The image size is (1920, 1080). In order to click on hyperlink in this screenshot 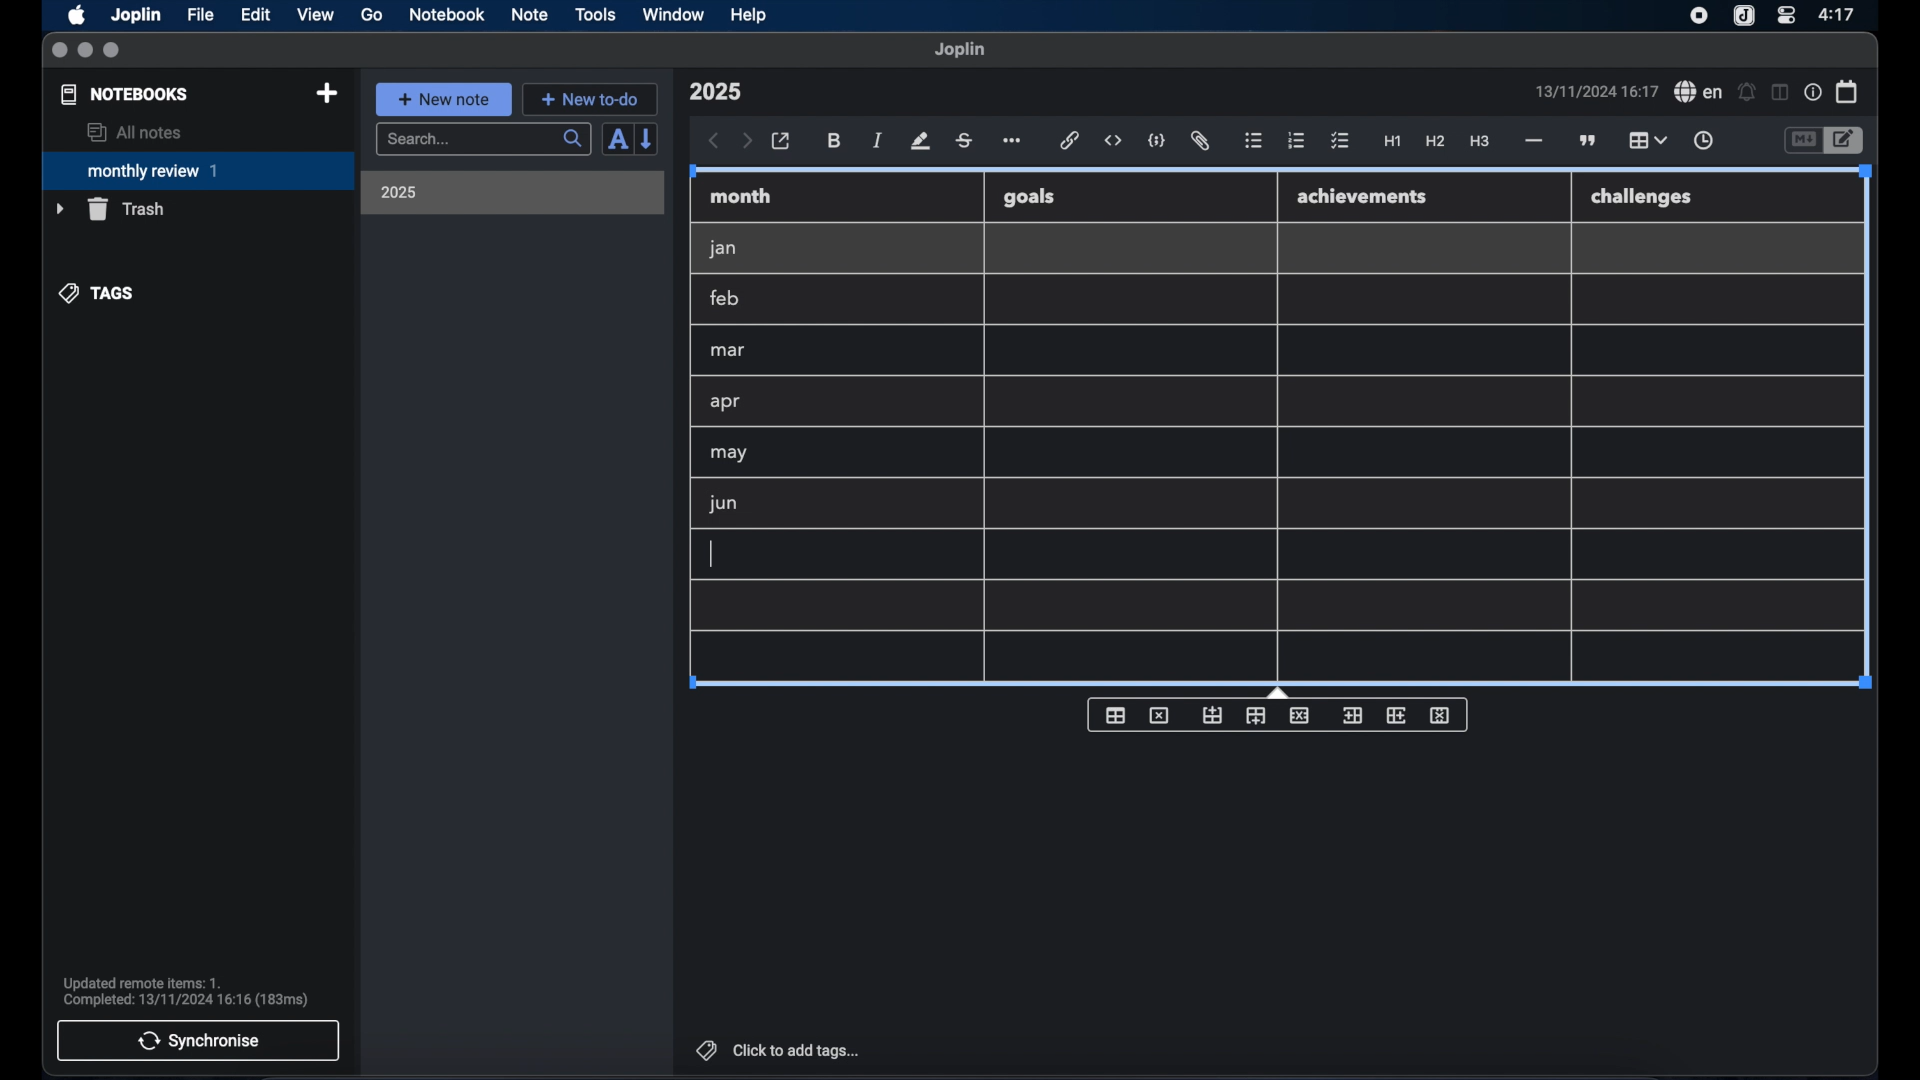, I will do `click(1070, 140)`.